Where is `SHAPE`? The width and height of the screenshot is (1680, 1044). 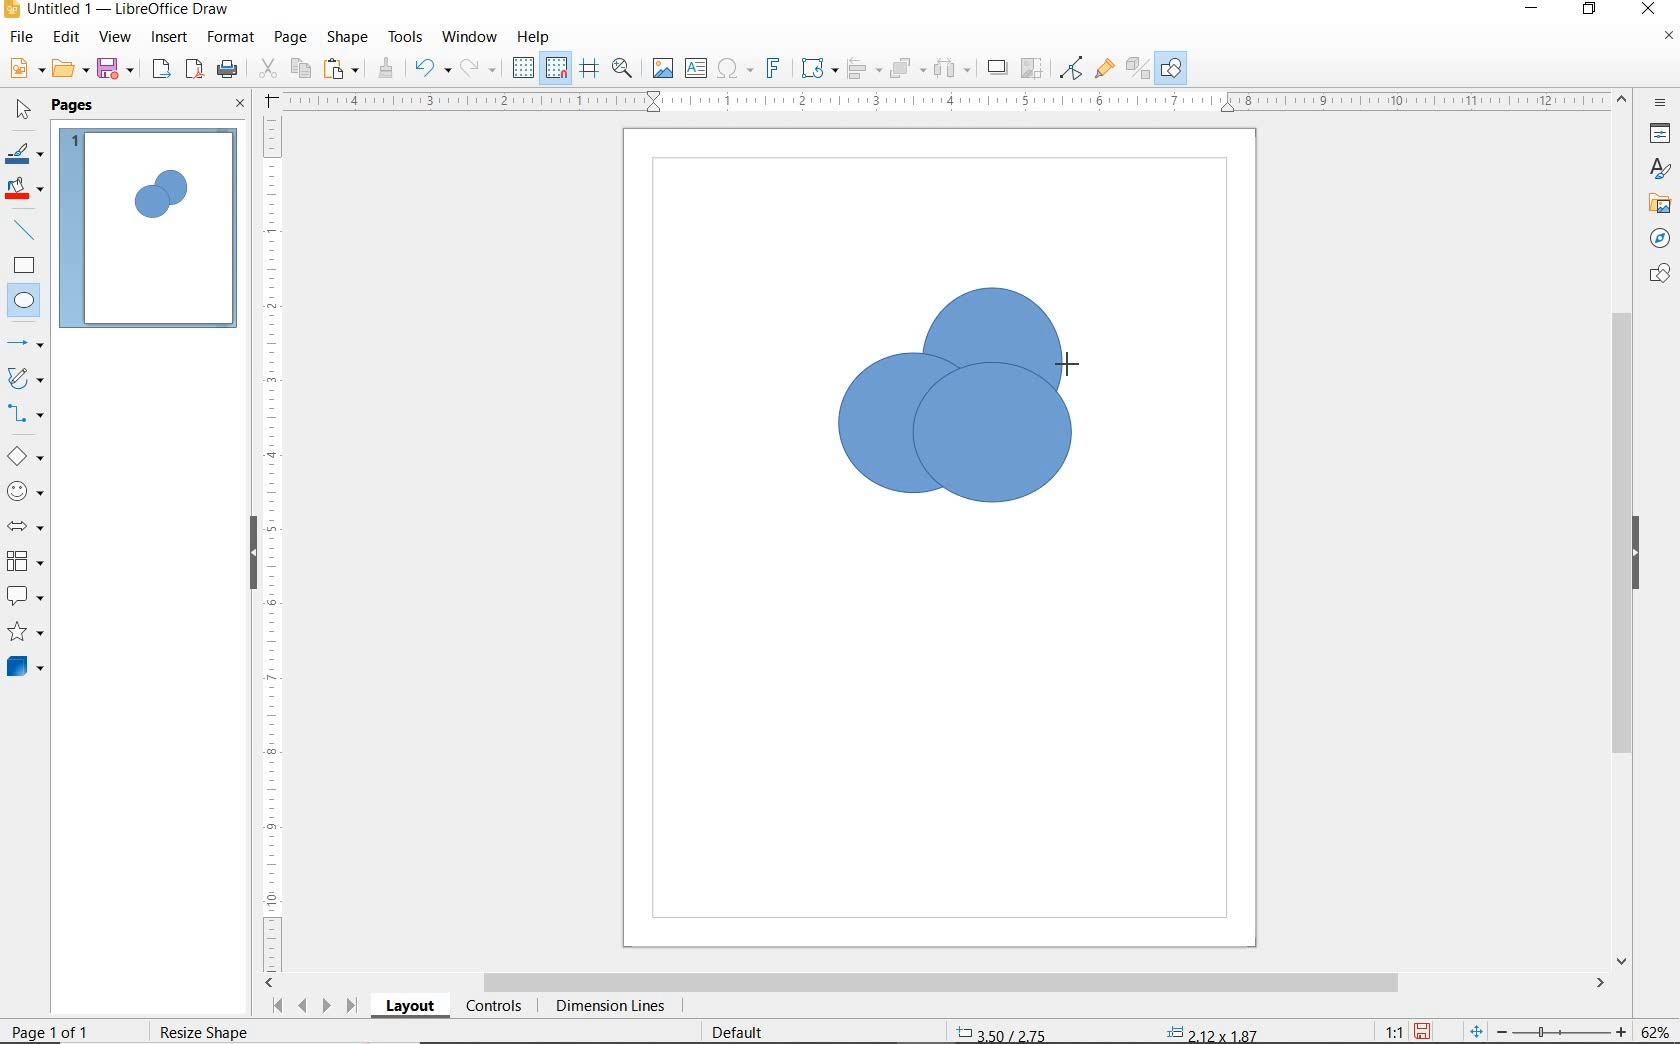 SHAPE is located at coordinates (349, 40).